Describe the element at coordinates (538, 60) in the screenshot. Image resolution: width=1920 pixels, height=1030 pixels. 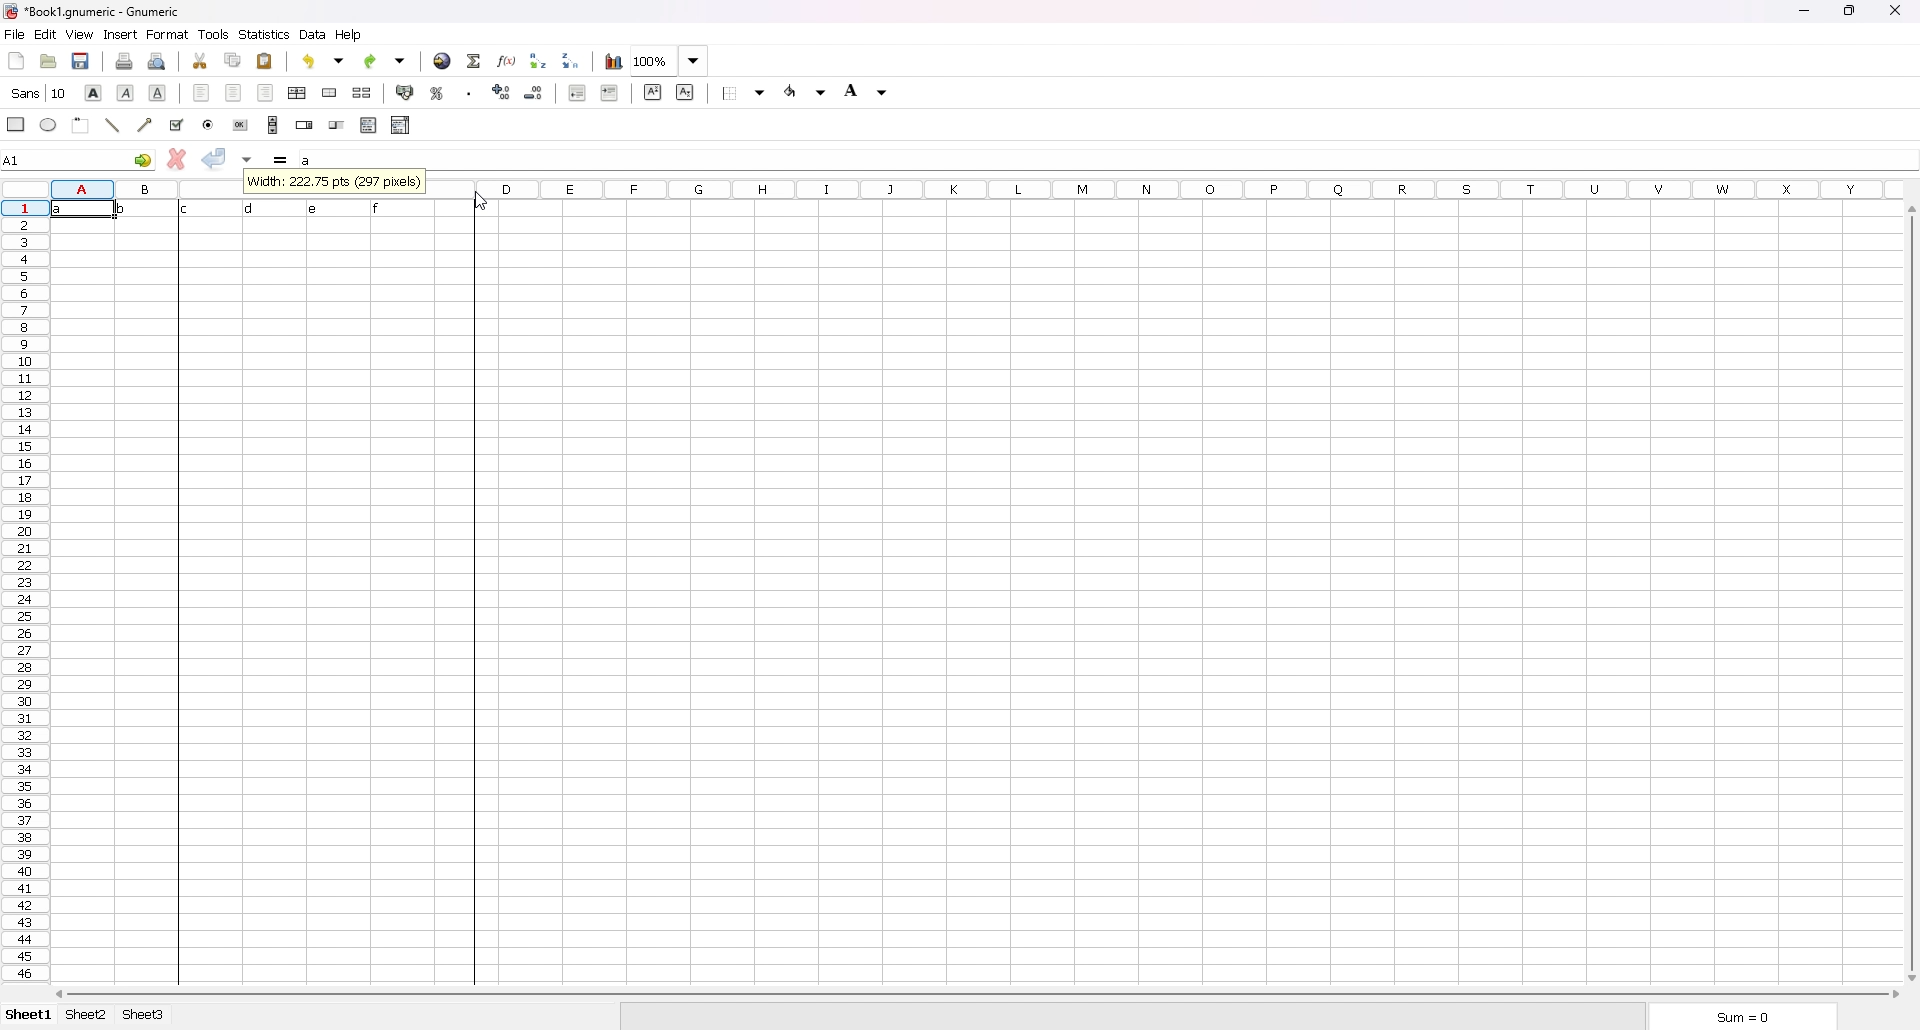
I see `sort ascending` at that location.